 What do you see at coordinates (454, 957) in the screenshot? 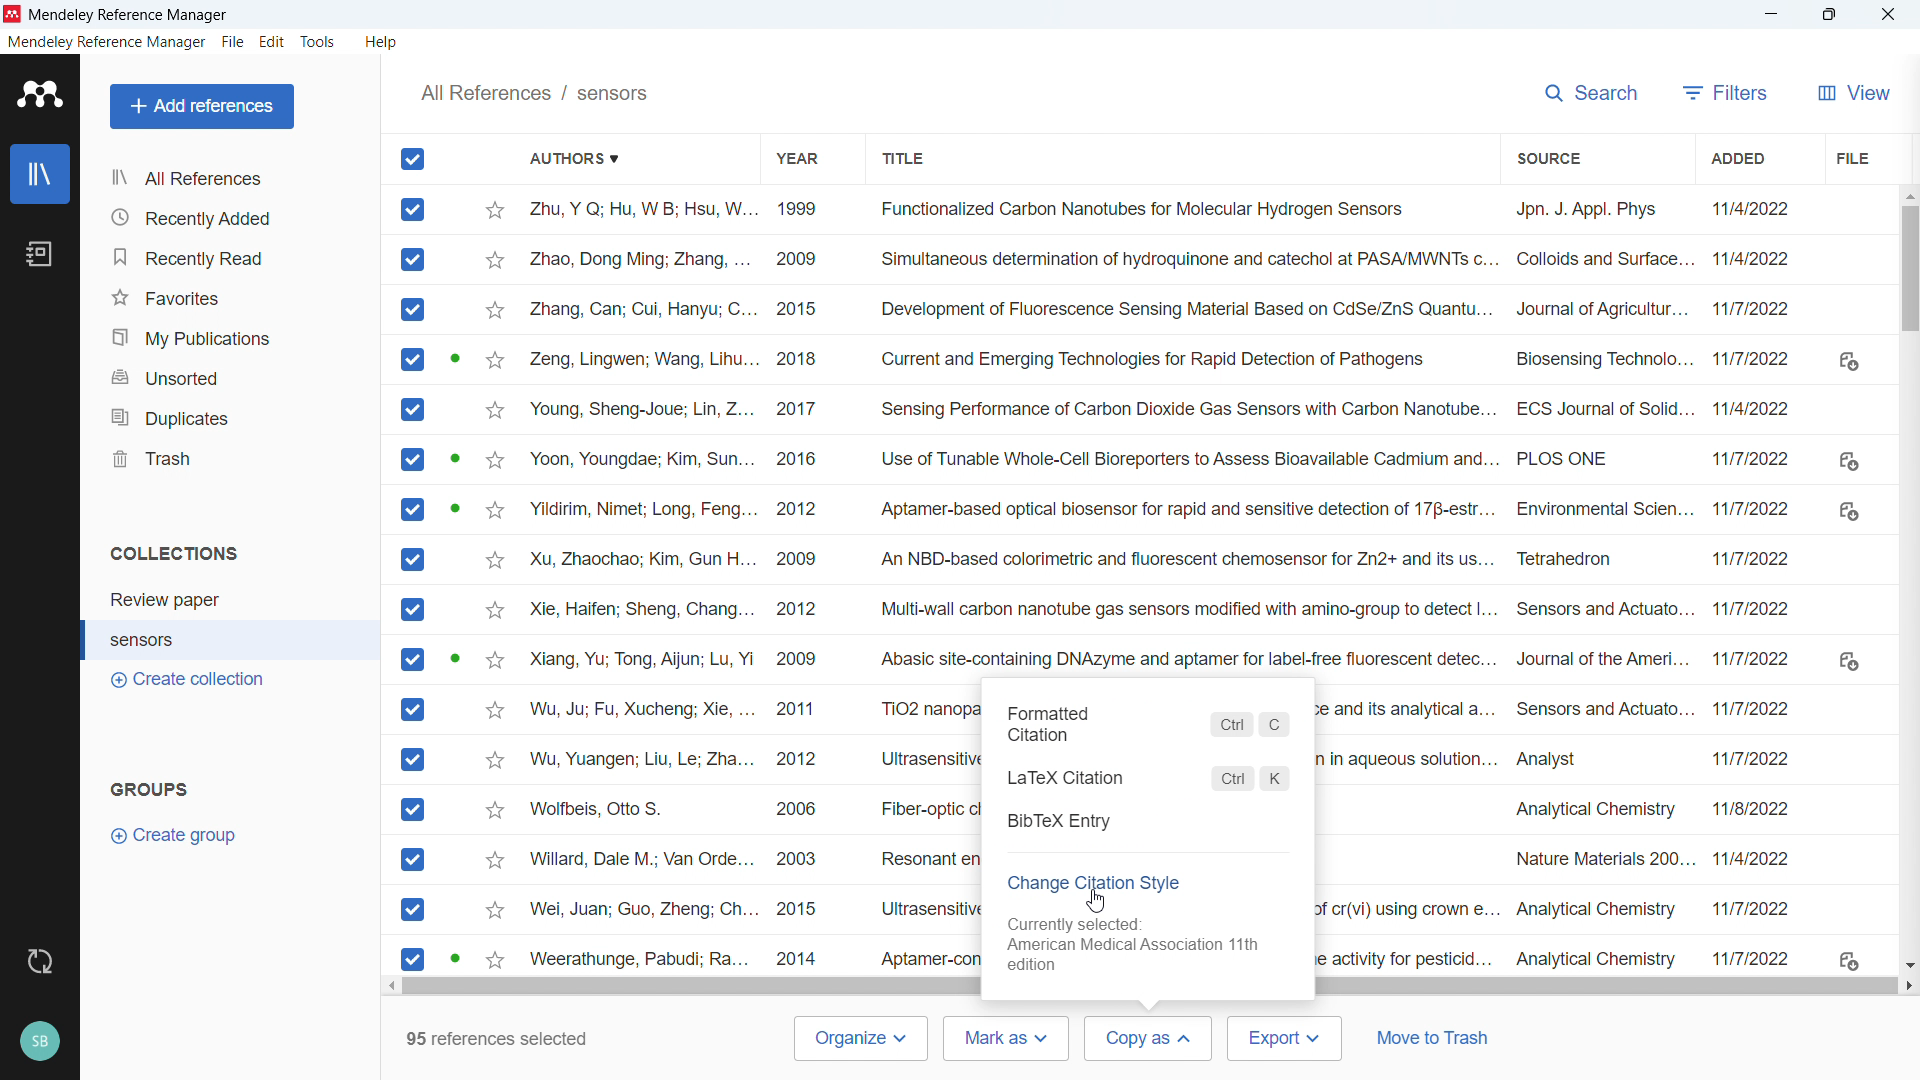
I see `PDF available` at bounding box center [454, 957].